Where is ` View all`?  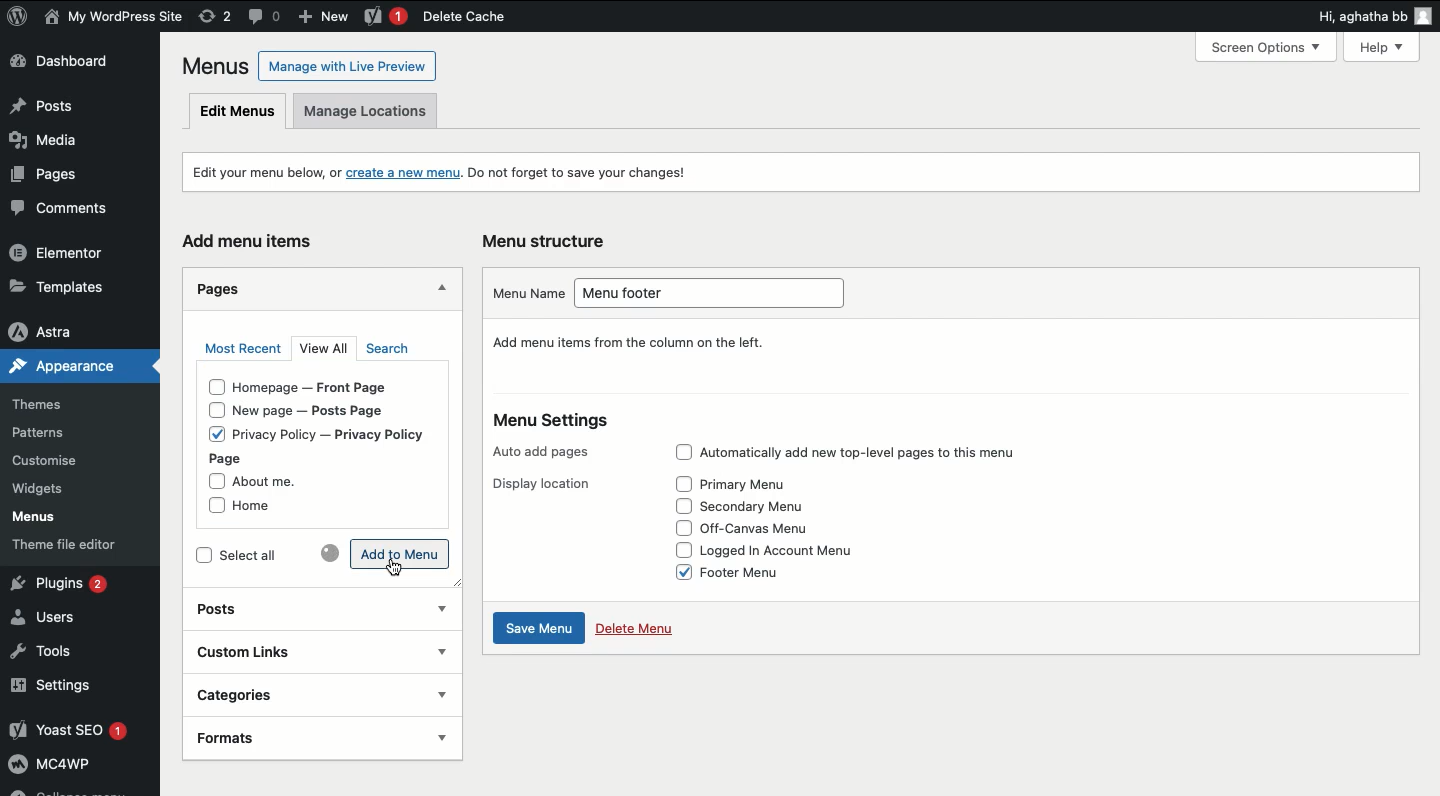  View all is located at coordinates (327, 350).